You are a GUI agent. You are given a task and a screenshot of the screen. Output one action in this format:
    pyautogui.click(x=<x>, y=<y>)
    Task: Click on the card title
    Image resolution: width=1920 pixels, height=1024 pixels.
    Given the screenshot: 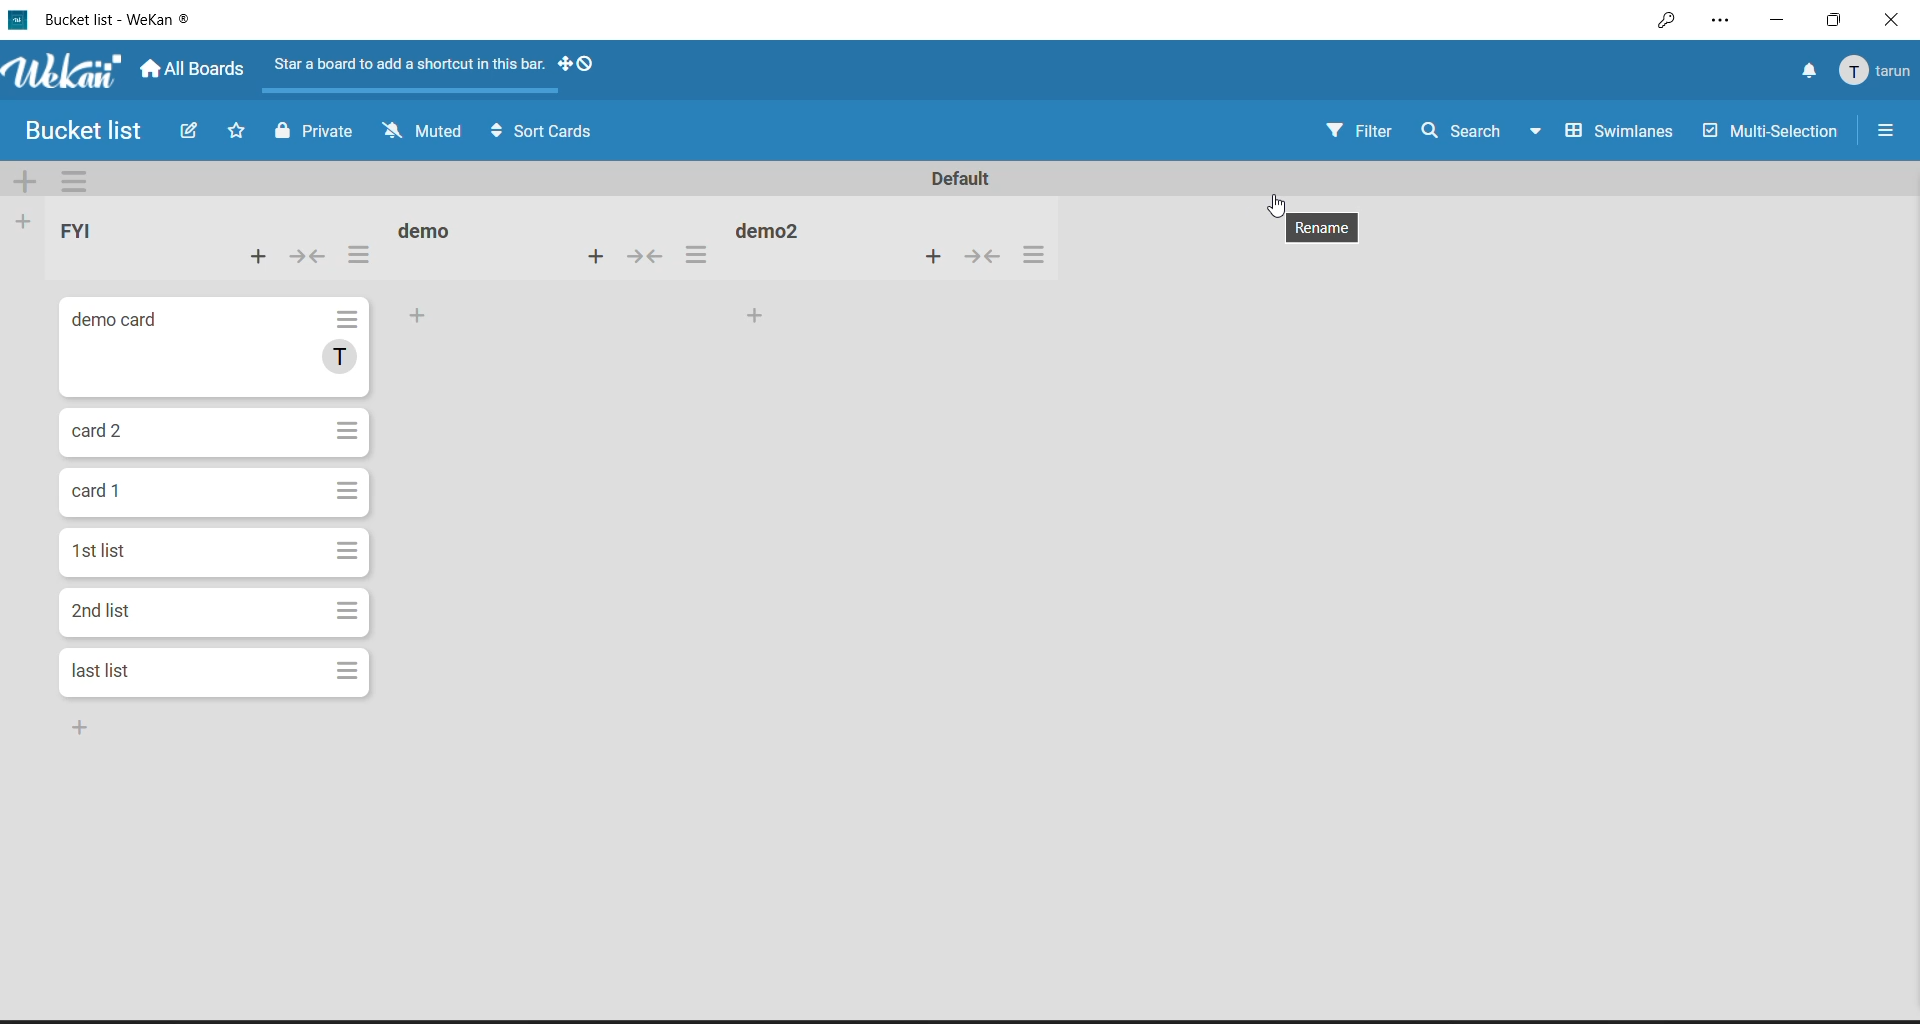 What is the action you would take?
    pyautogui.click(x=106, y=615)
    